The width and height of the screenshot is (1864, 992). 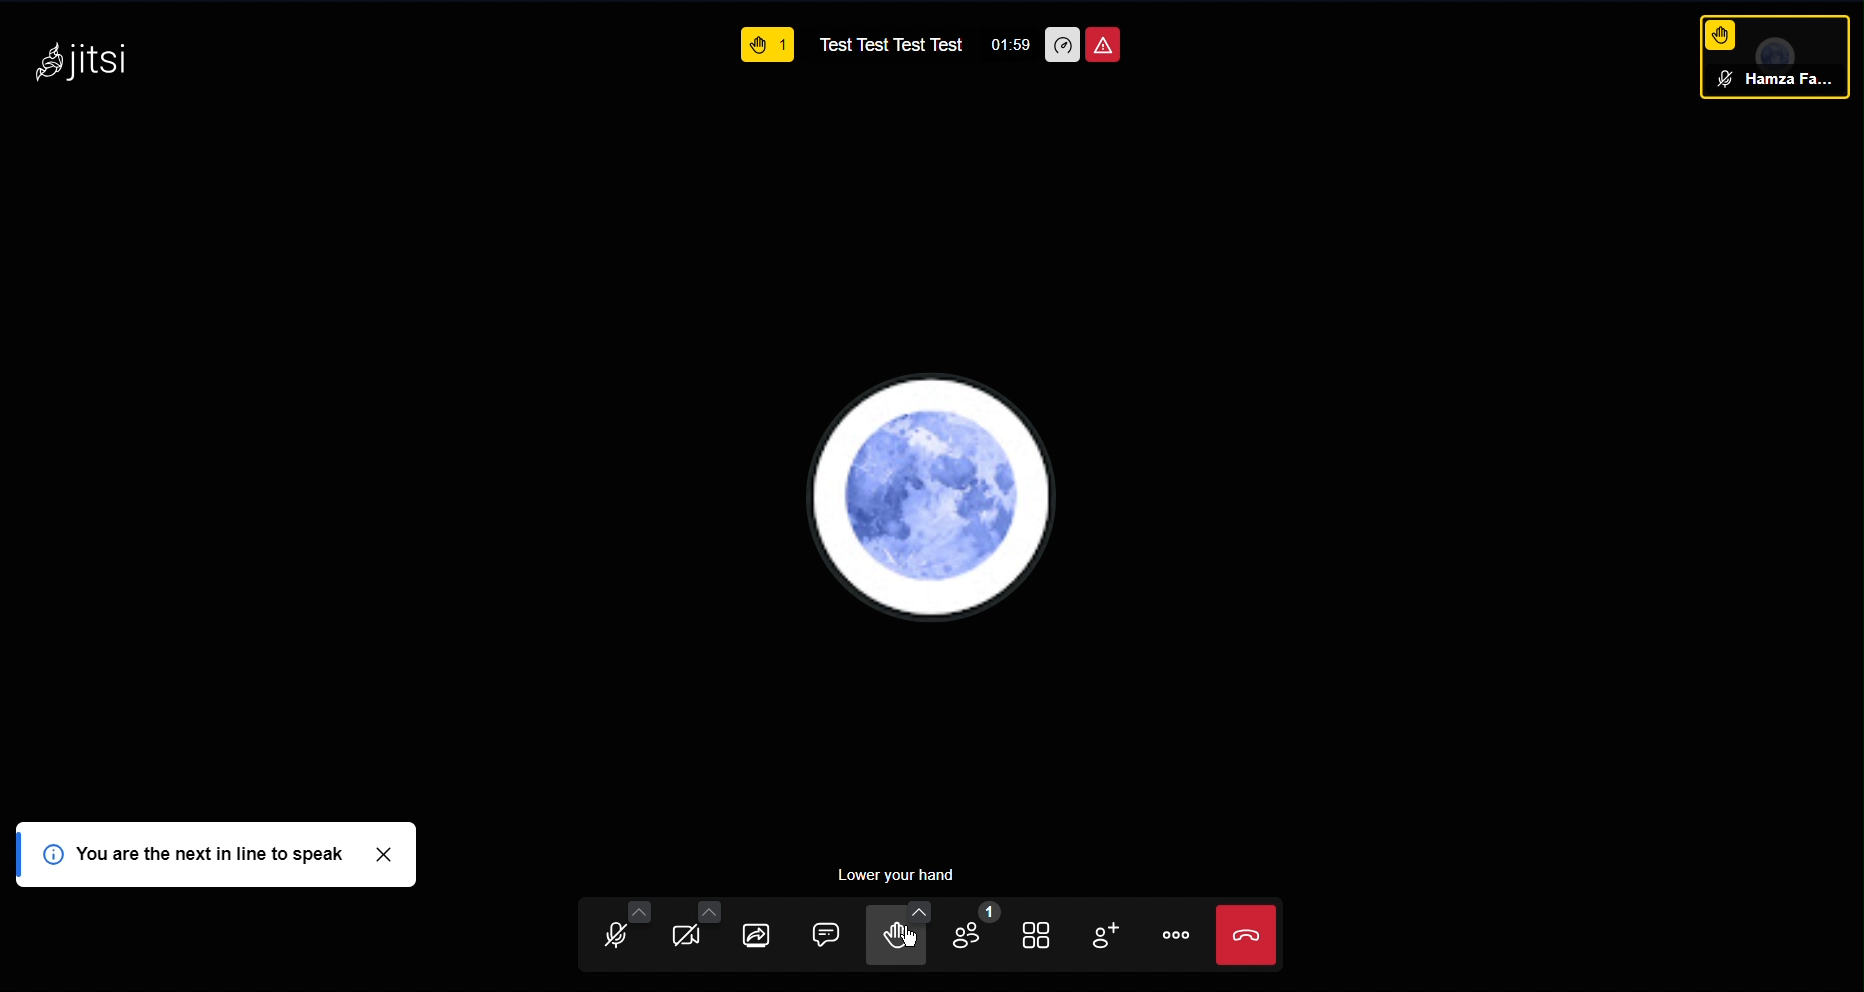 I want to click on Test Test Test Test, so click(x=891, y=45).